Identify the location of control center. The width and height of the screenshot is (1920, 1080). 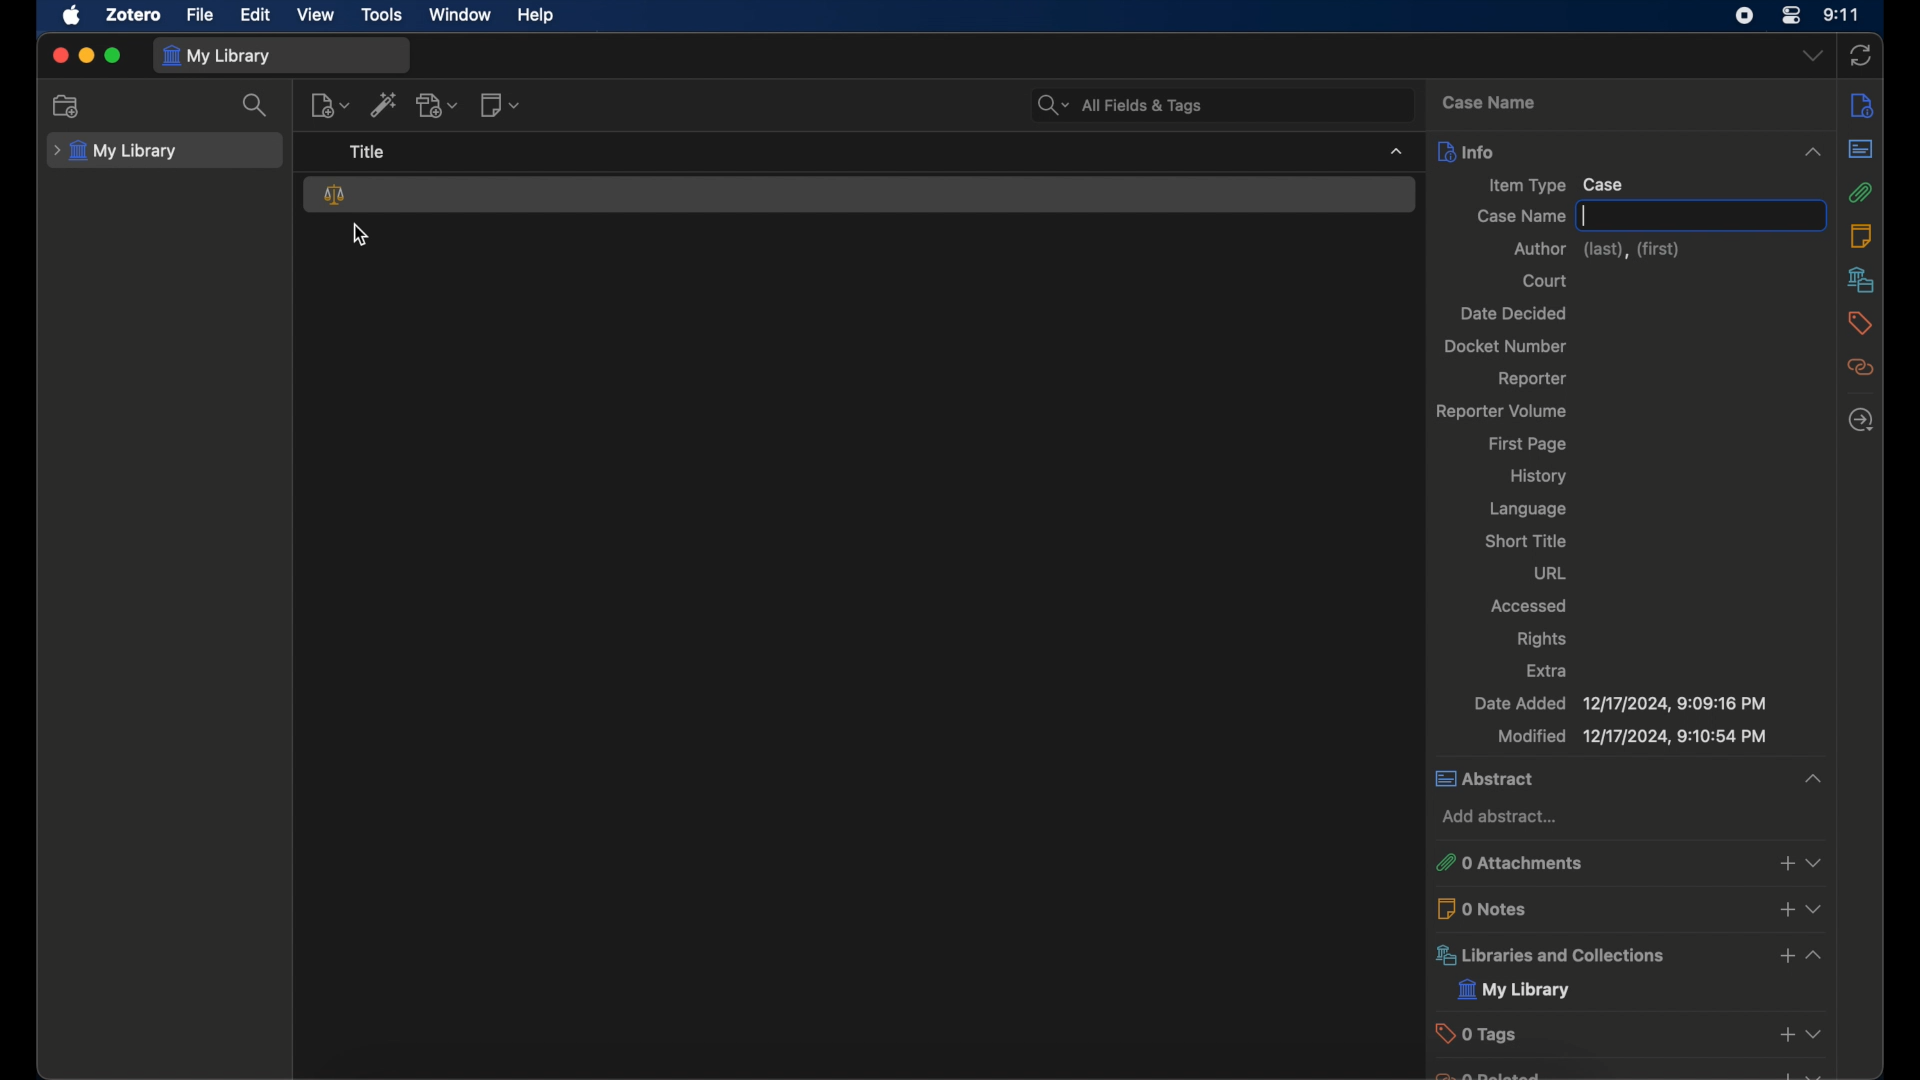
(1792, 15).